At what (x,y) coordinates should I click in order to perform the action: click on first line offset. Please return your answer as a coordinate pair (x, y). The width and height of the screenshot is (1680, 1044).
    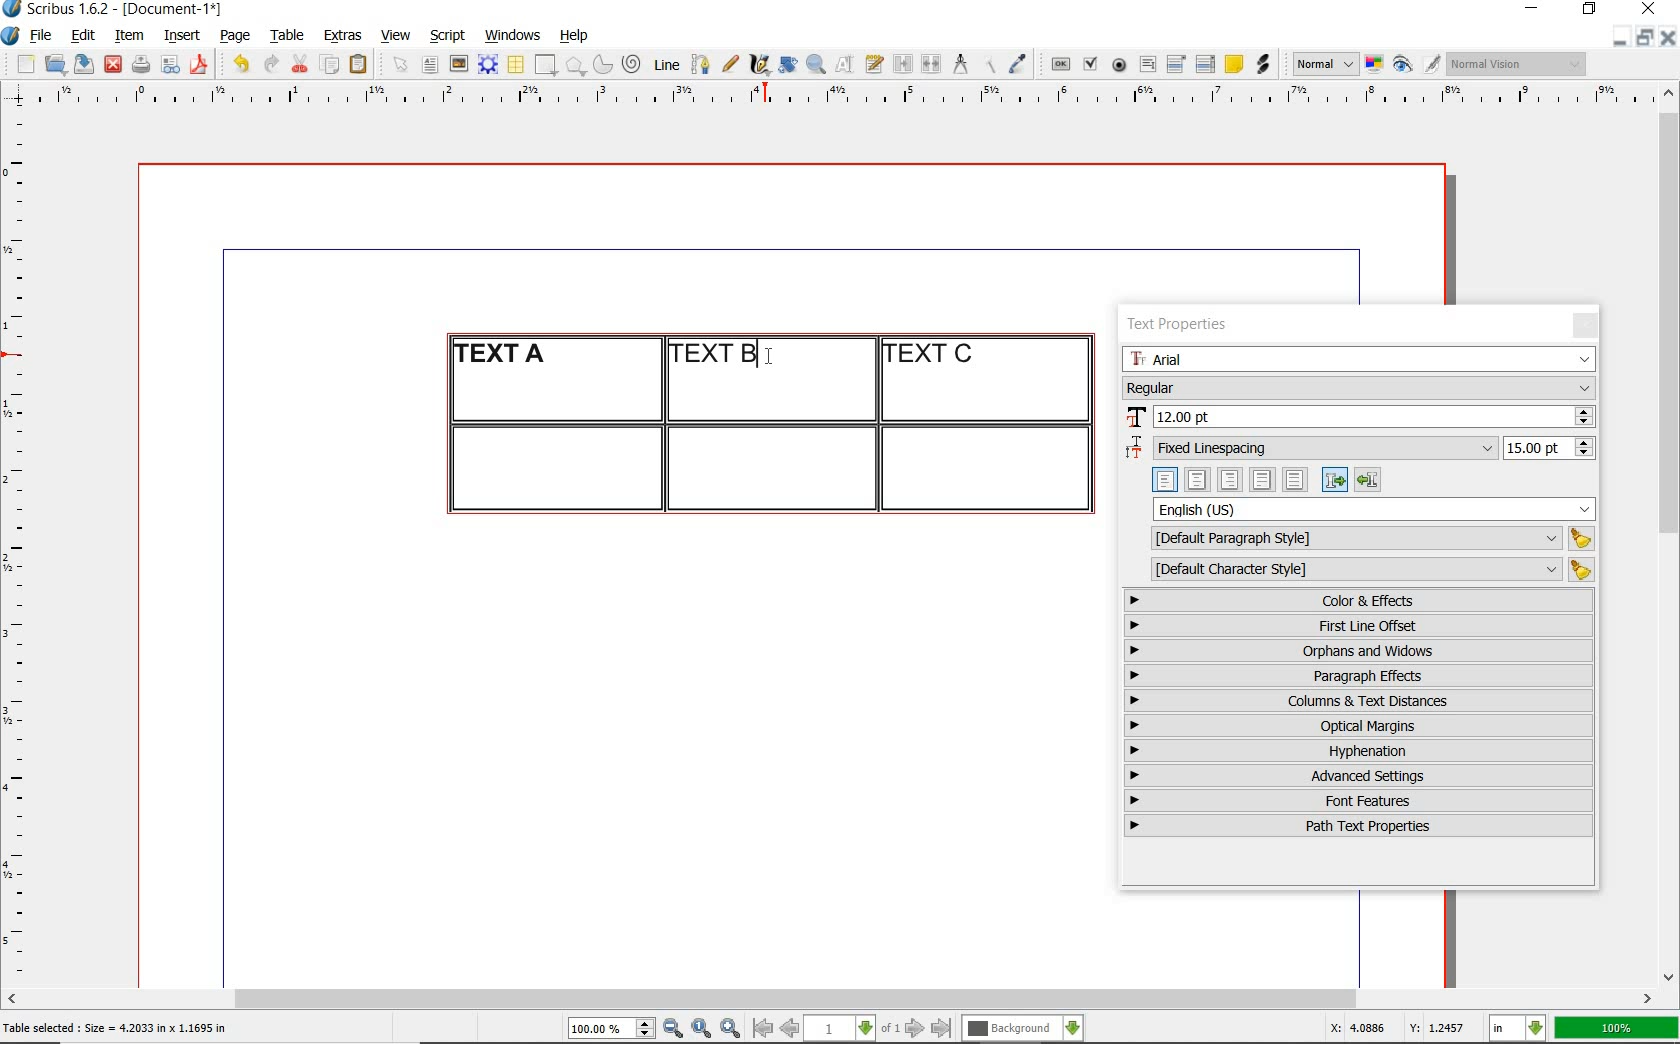
    Looking at the image, I should click on (1360, 626).